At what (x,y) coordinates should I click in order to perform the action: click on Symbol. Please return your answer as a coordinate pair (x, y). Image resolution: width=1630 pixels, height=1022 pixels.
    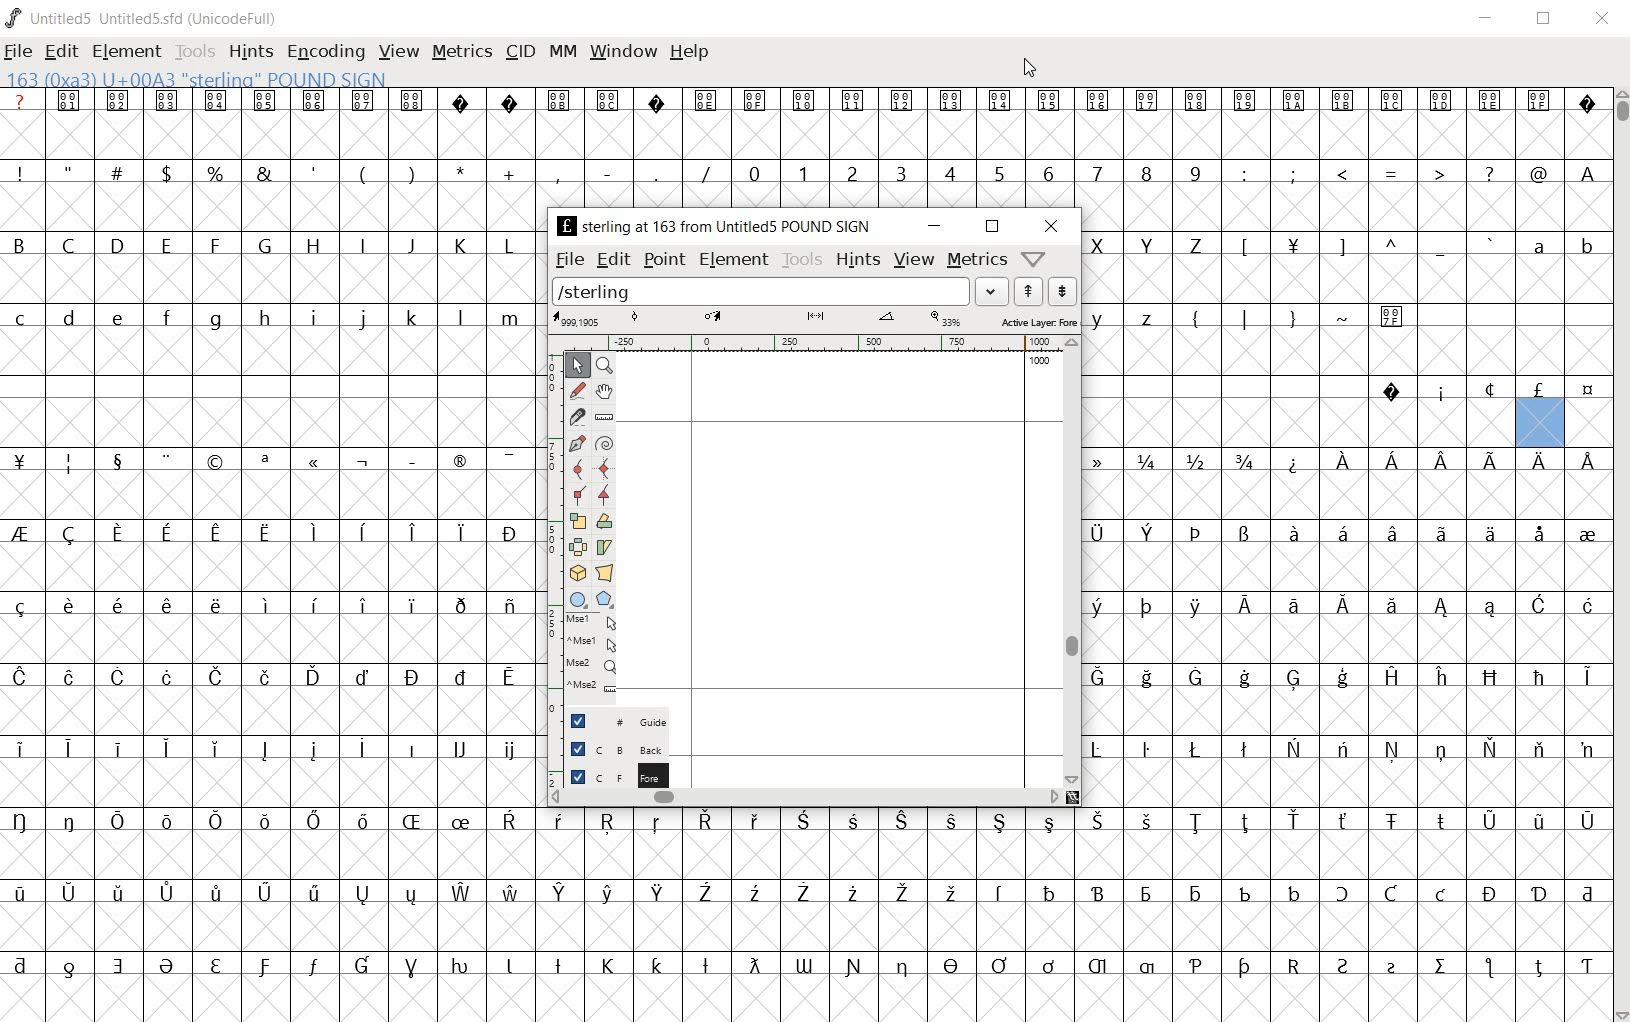
    Looking at the image, I should click on (1242, 968).